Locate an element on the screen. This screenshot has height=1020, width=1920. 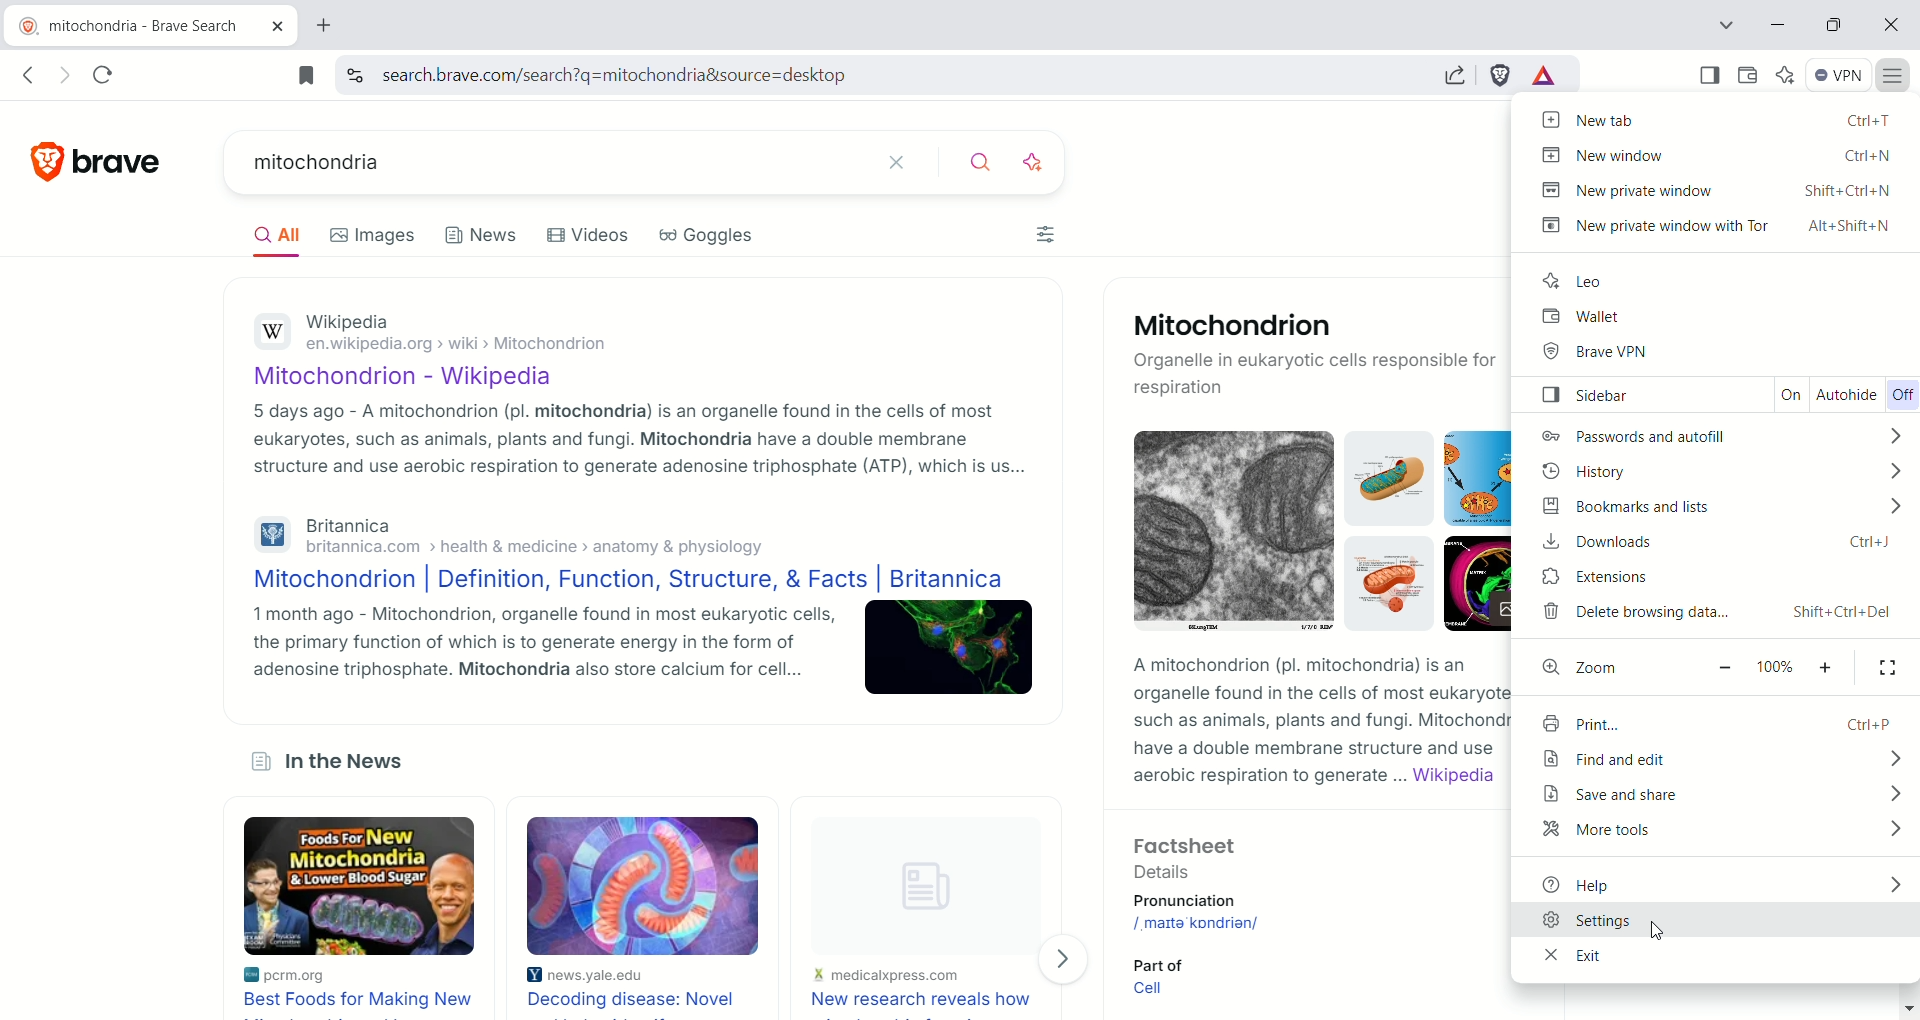
bookmark this tab is located at coordinates (308, 74).